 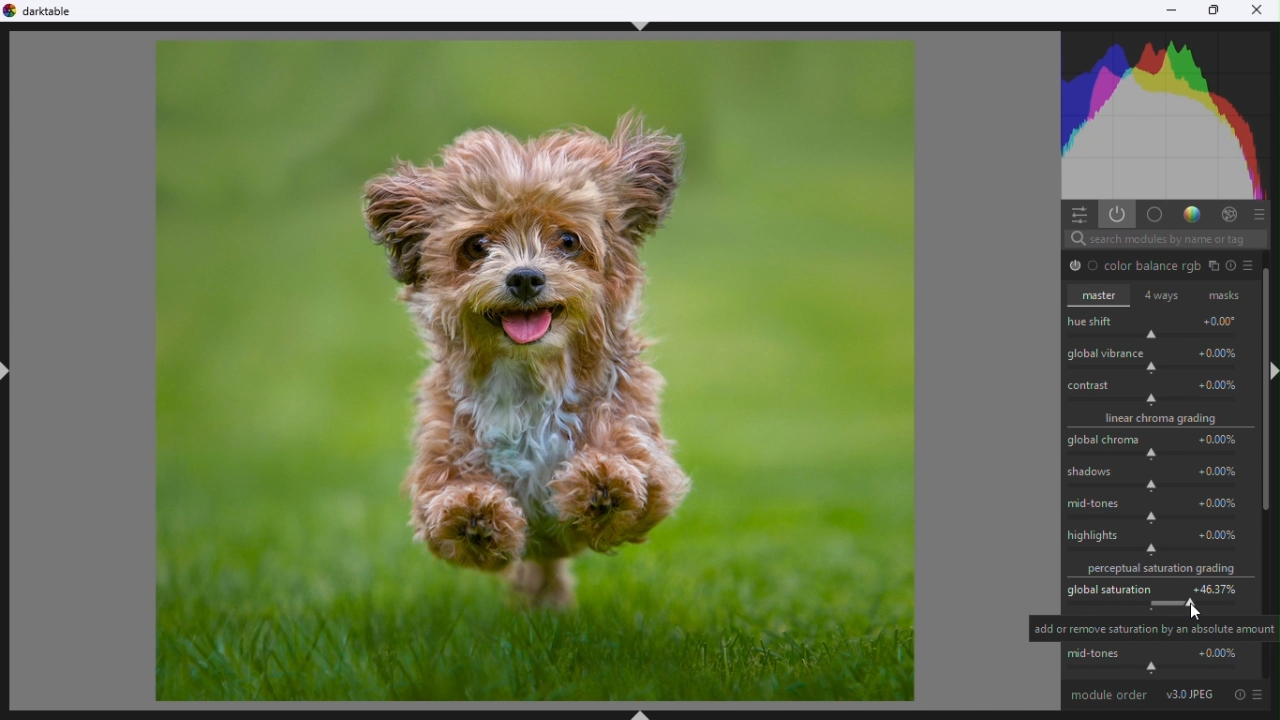 I want to click on Master, so click(x=1100, y=298).